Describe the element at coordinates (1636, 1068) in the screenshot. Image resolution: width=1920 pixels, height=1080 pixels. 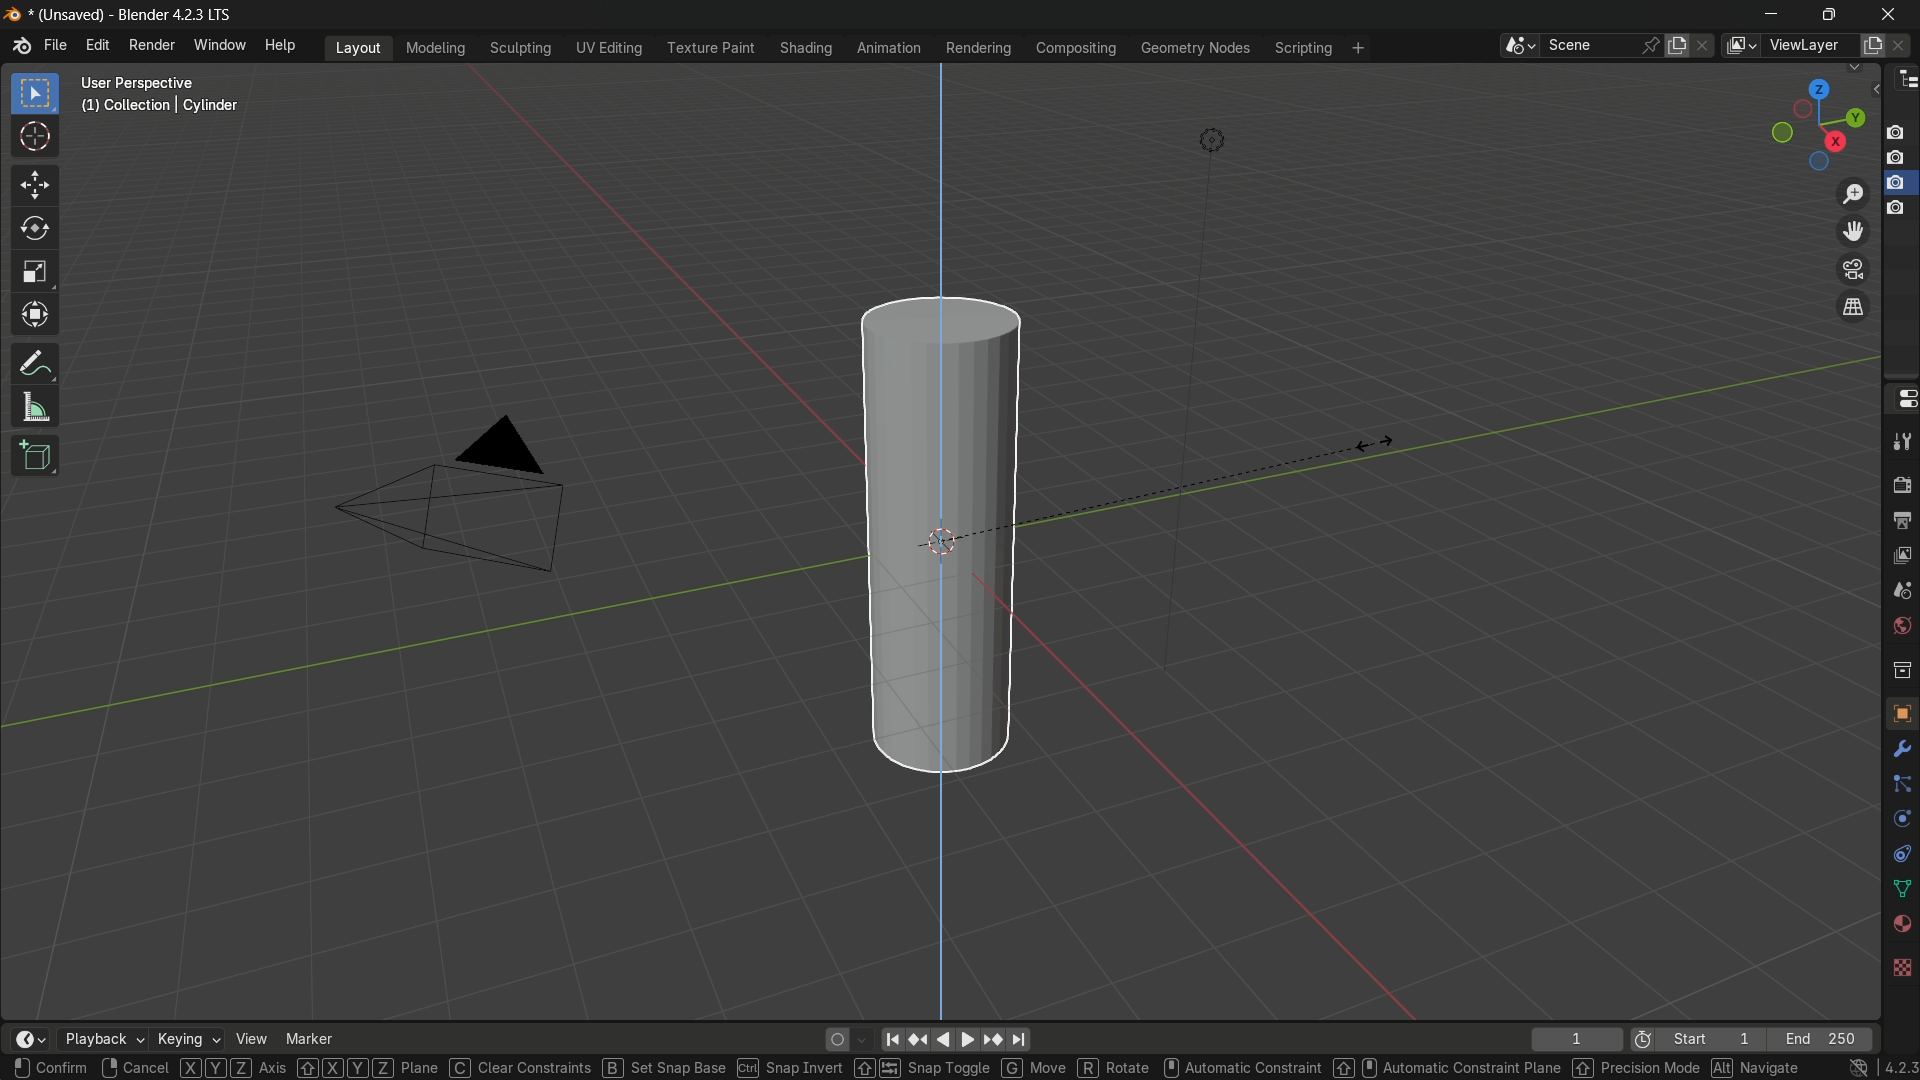
I see `hold shift for Precision mode` at that location.